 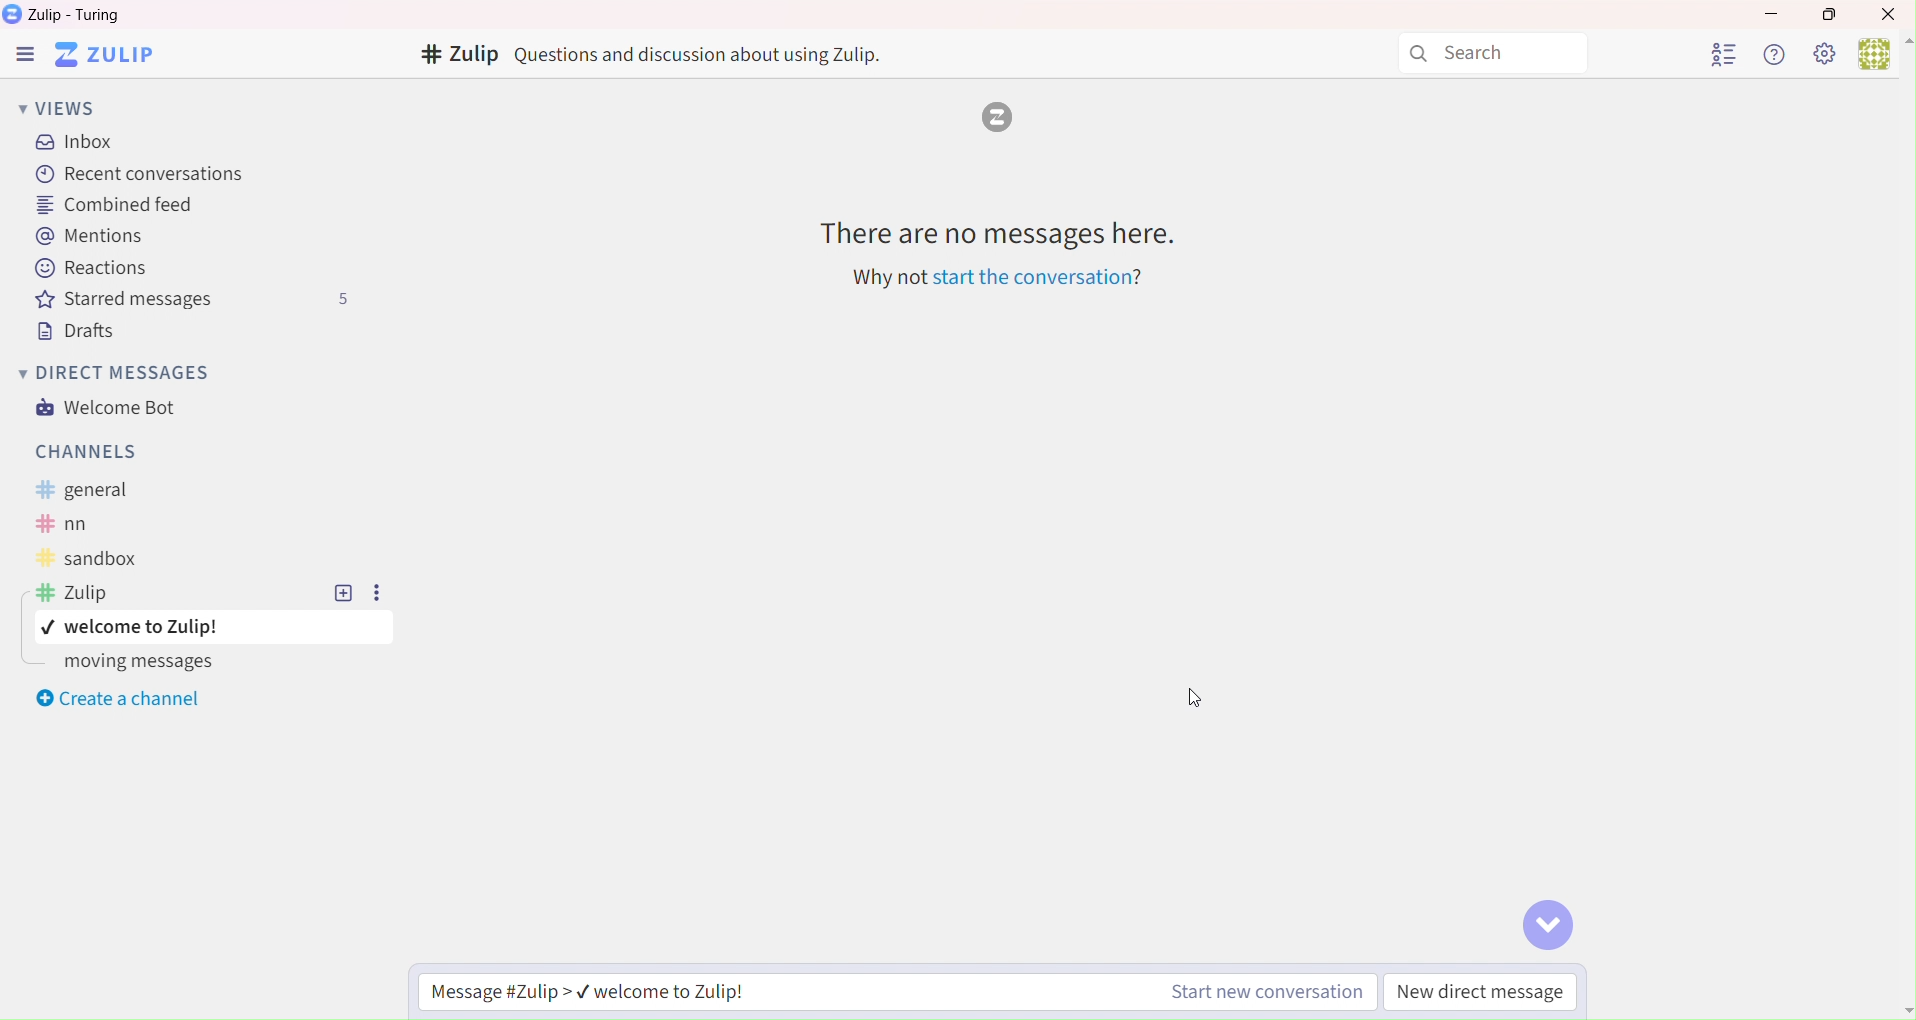 I want to click on Minimize, so click(x=1770, y=16).